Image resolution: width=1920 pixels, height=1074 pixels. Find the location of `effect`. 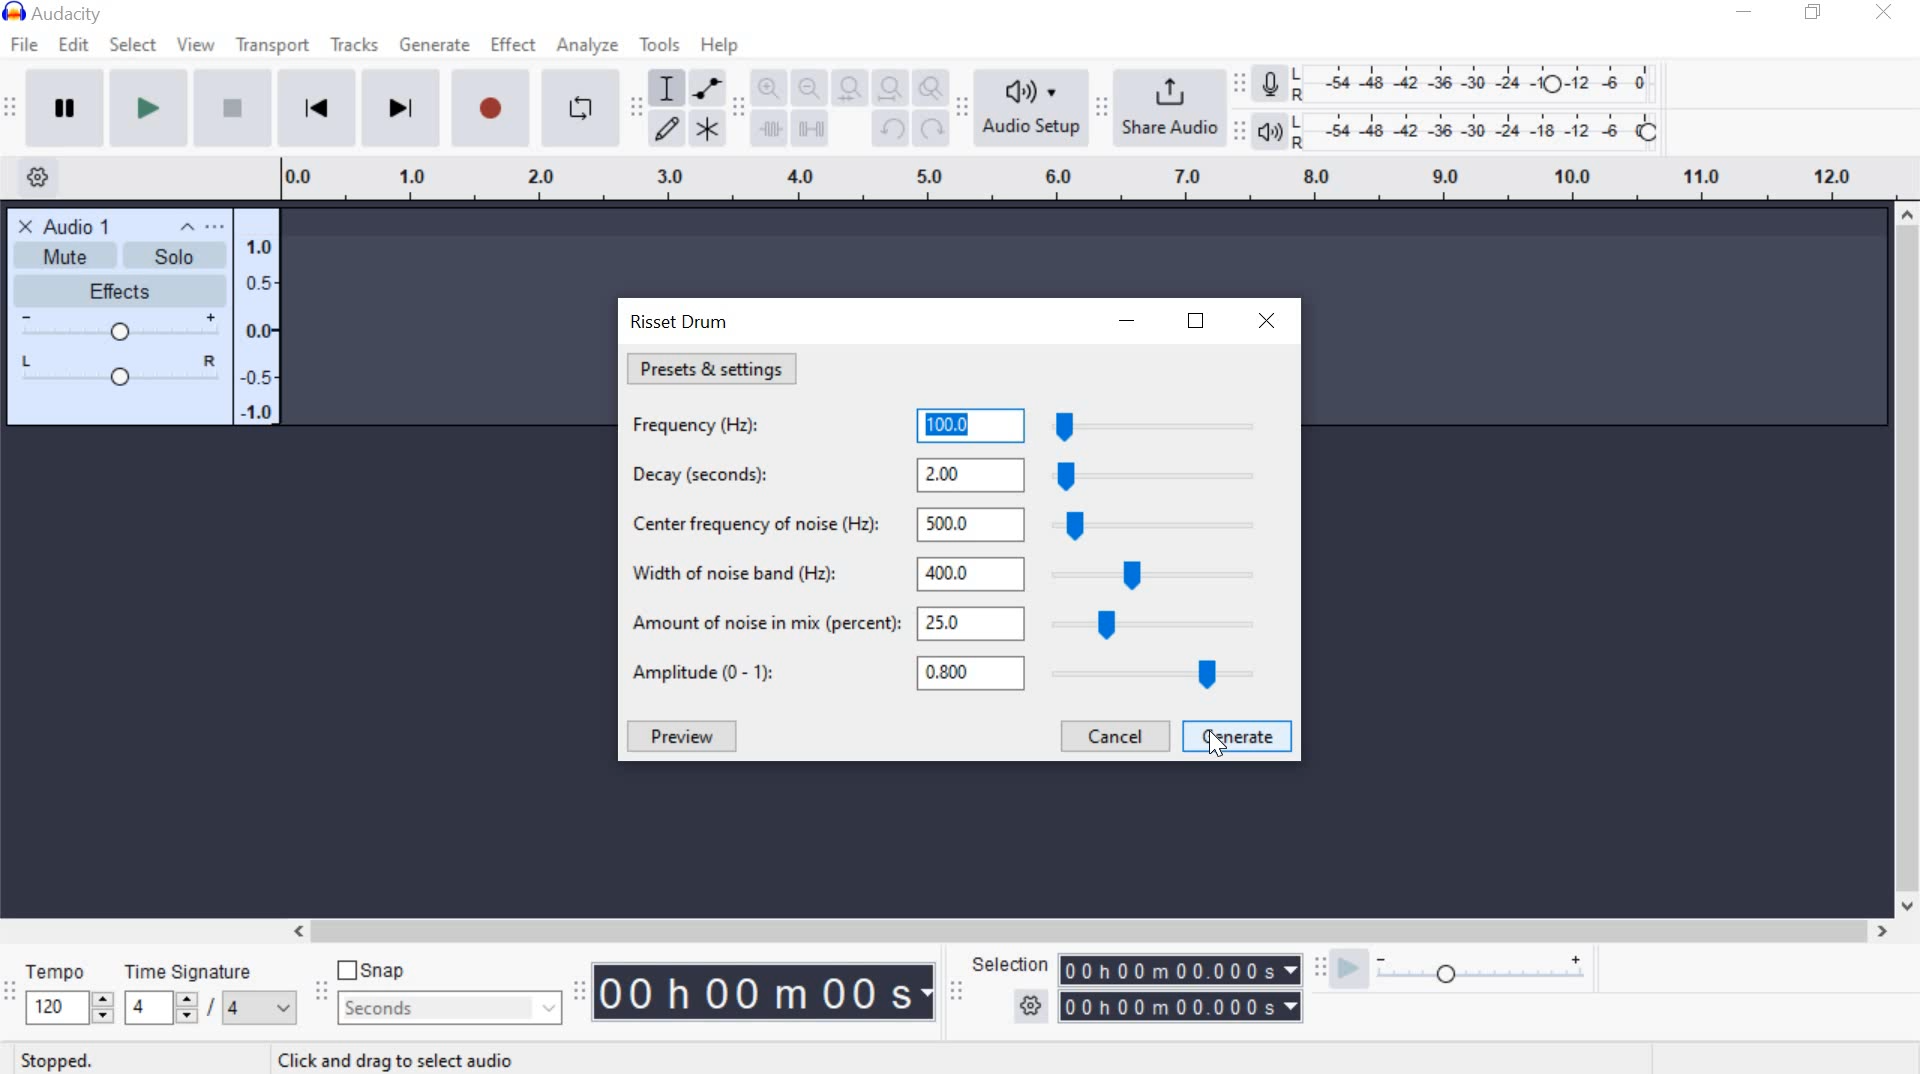

effect is located at coordinates (125, 290).